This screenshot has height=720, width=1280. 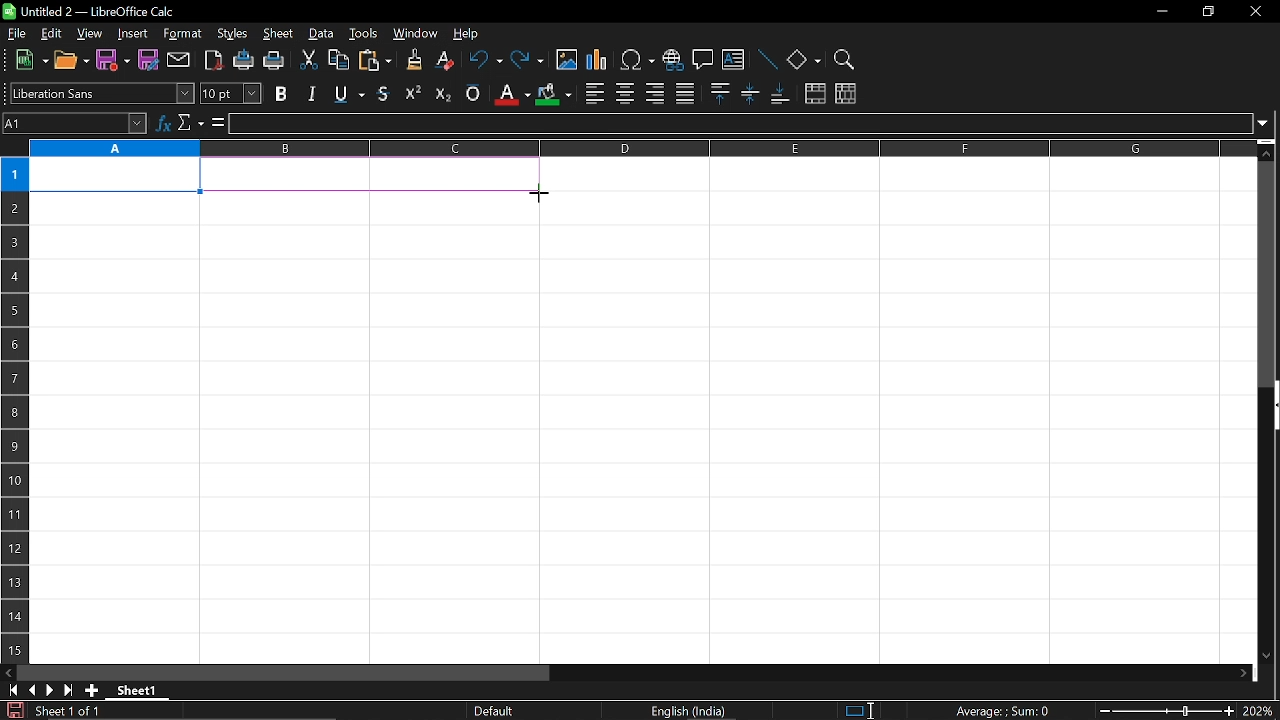 I want to click on text color, so click(x=510, y=94).